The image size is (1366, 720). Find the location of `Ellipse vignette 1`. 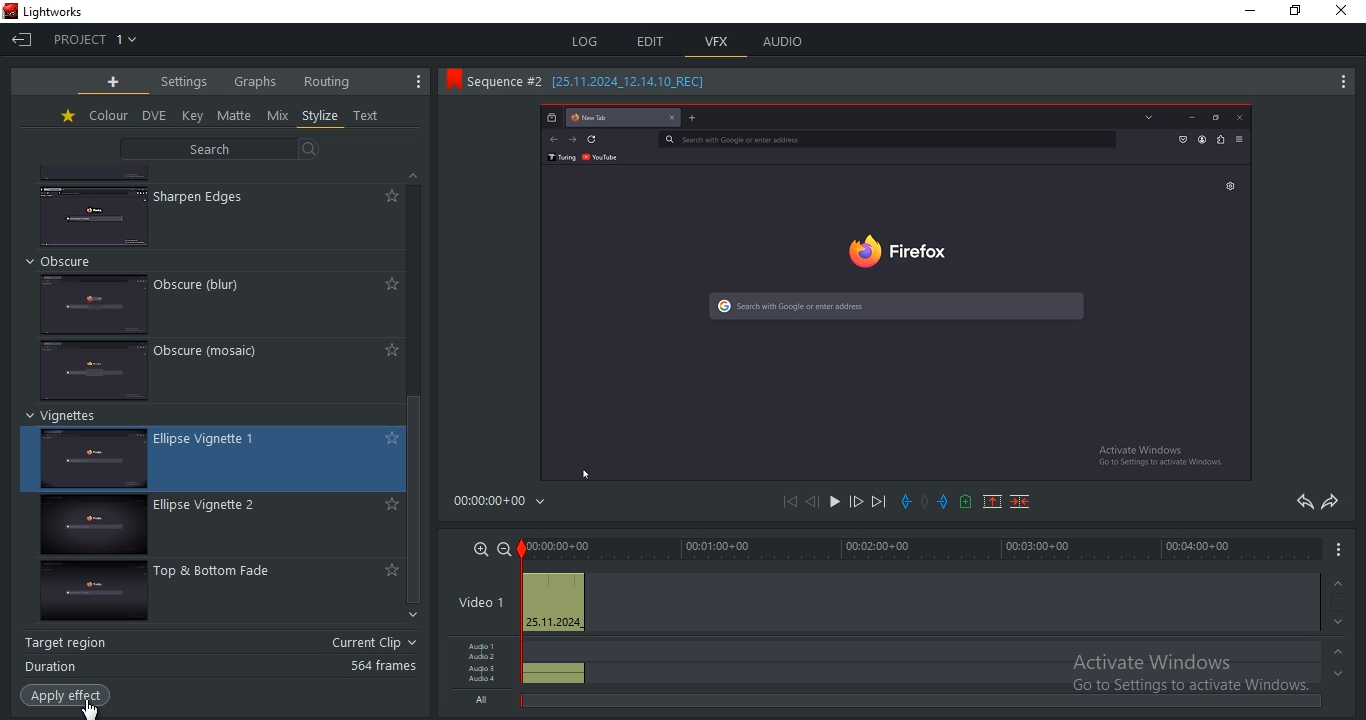

Ellipse vignette 1 is located at coordinates (222, 437).